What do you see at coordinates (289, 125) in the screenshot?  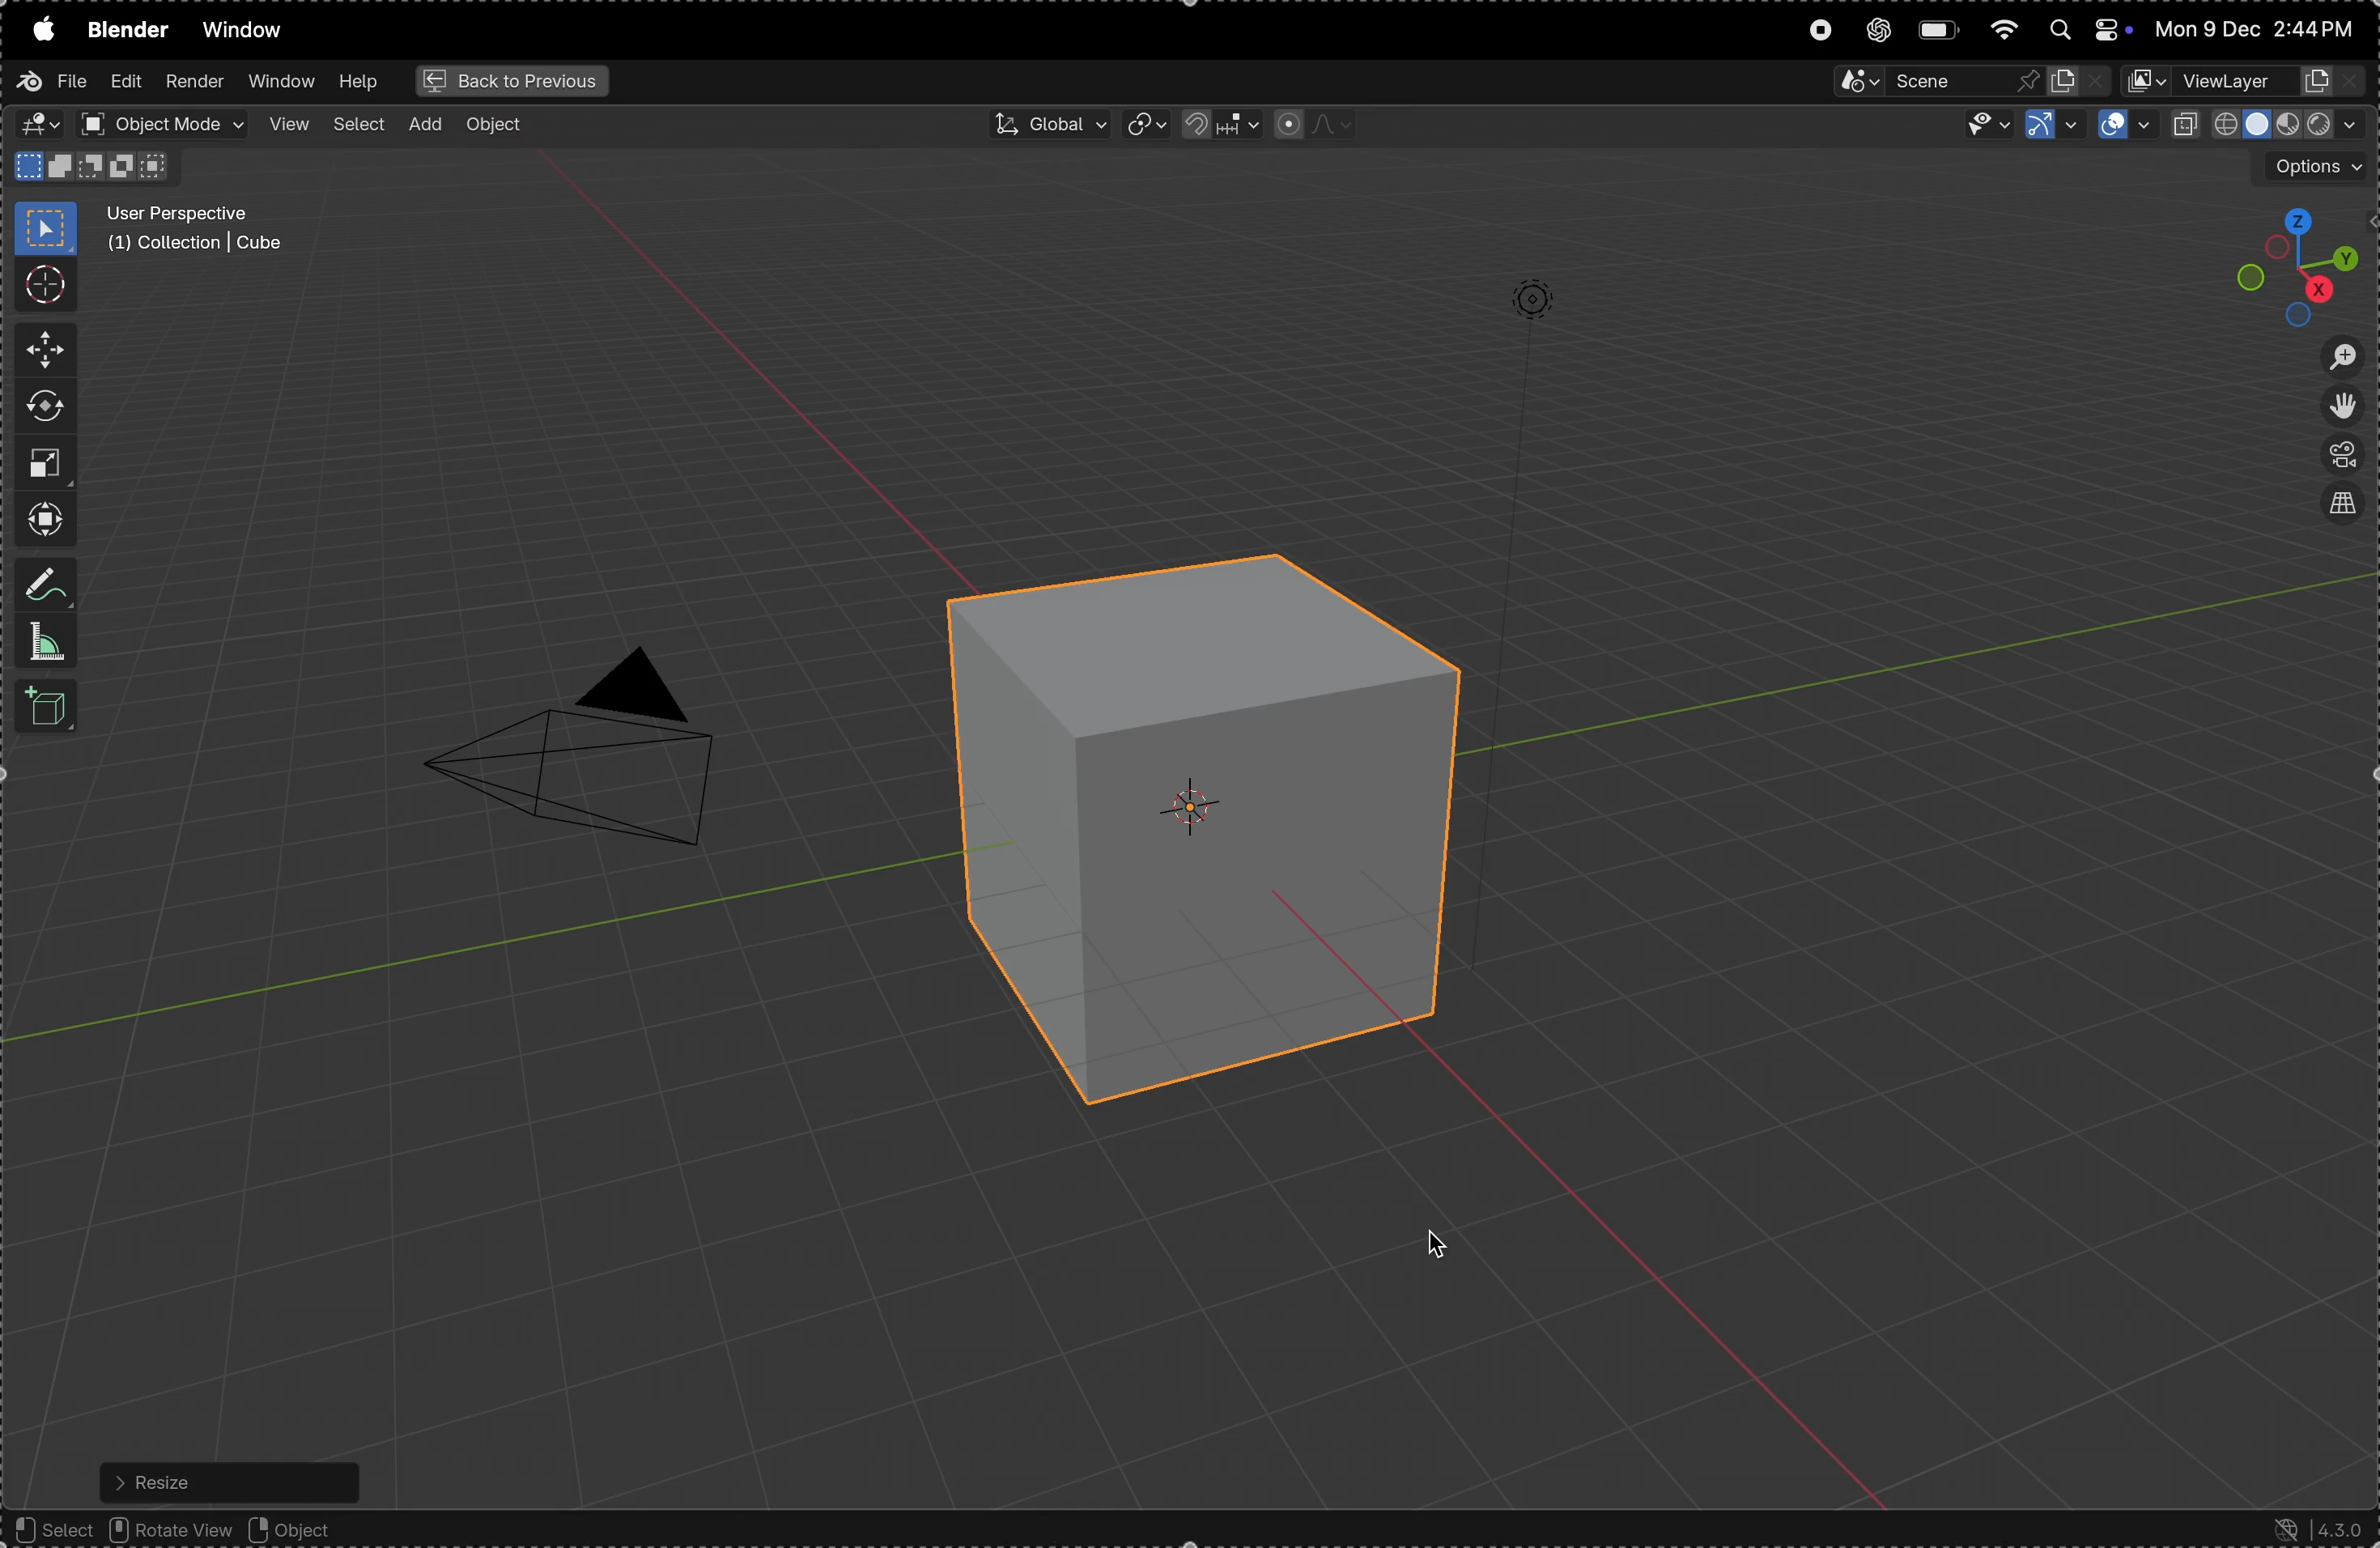 I see `view` at bounding box center [289, 125].